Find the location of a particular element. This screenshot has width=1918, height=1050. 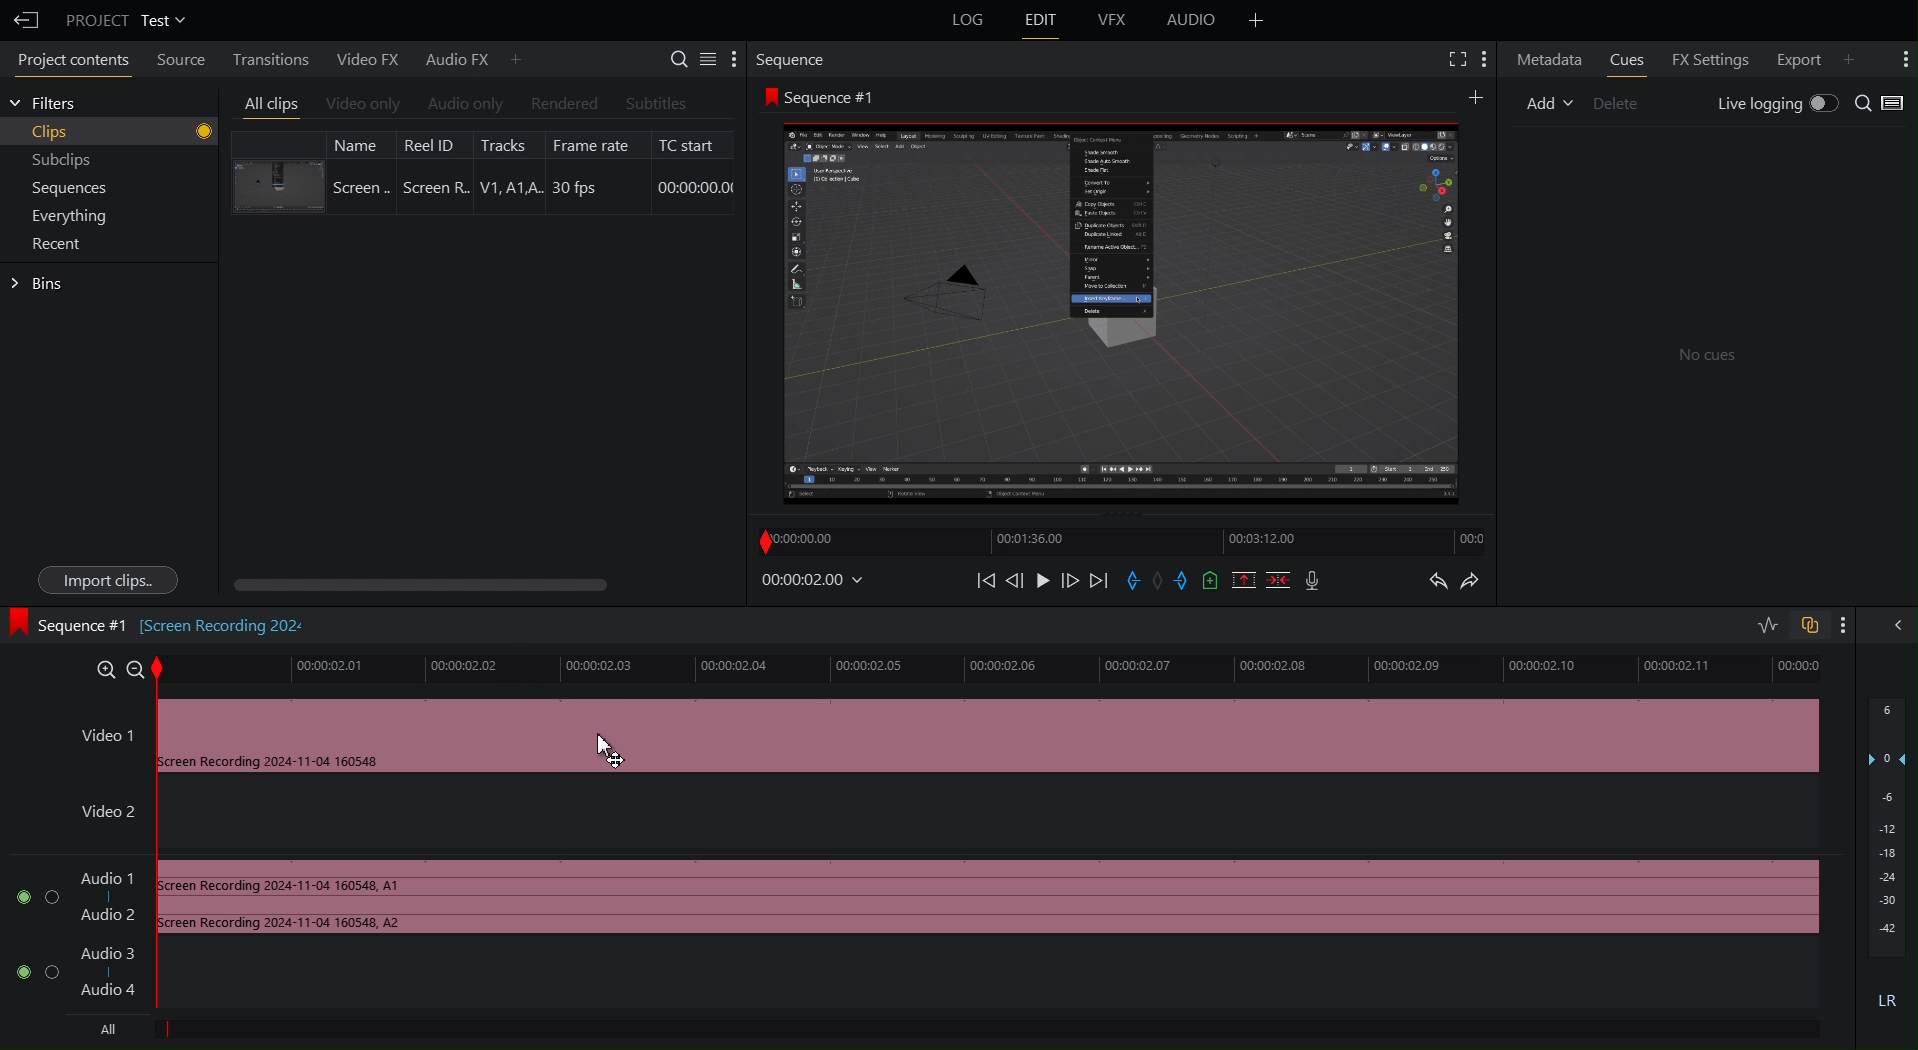

Metadata is located at coordinates (1547, 60).